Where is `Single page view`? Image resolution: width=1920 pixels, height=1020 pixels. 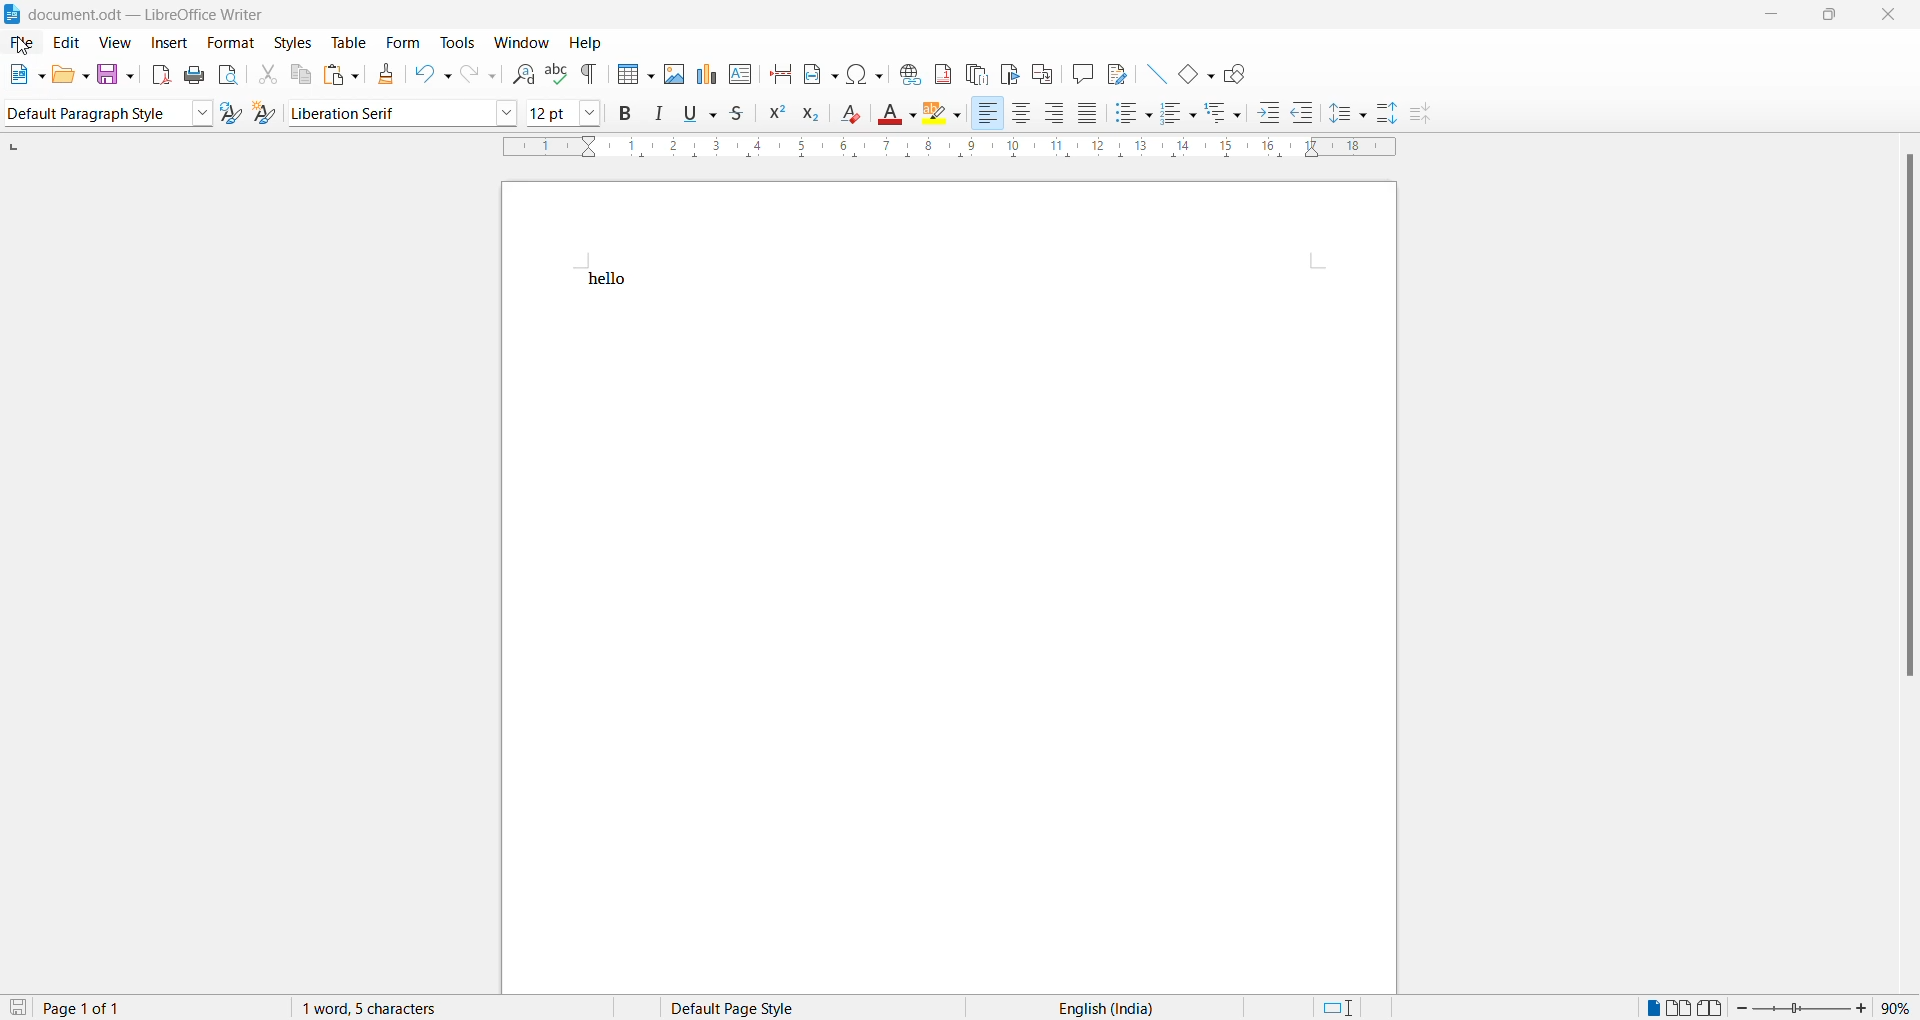
Single page view is located at coordinates (1651, 1008).